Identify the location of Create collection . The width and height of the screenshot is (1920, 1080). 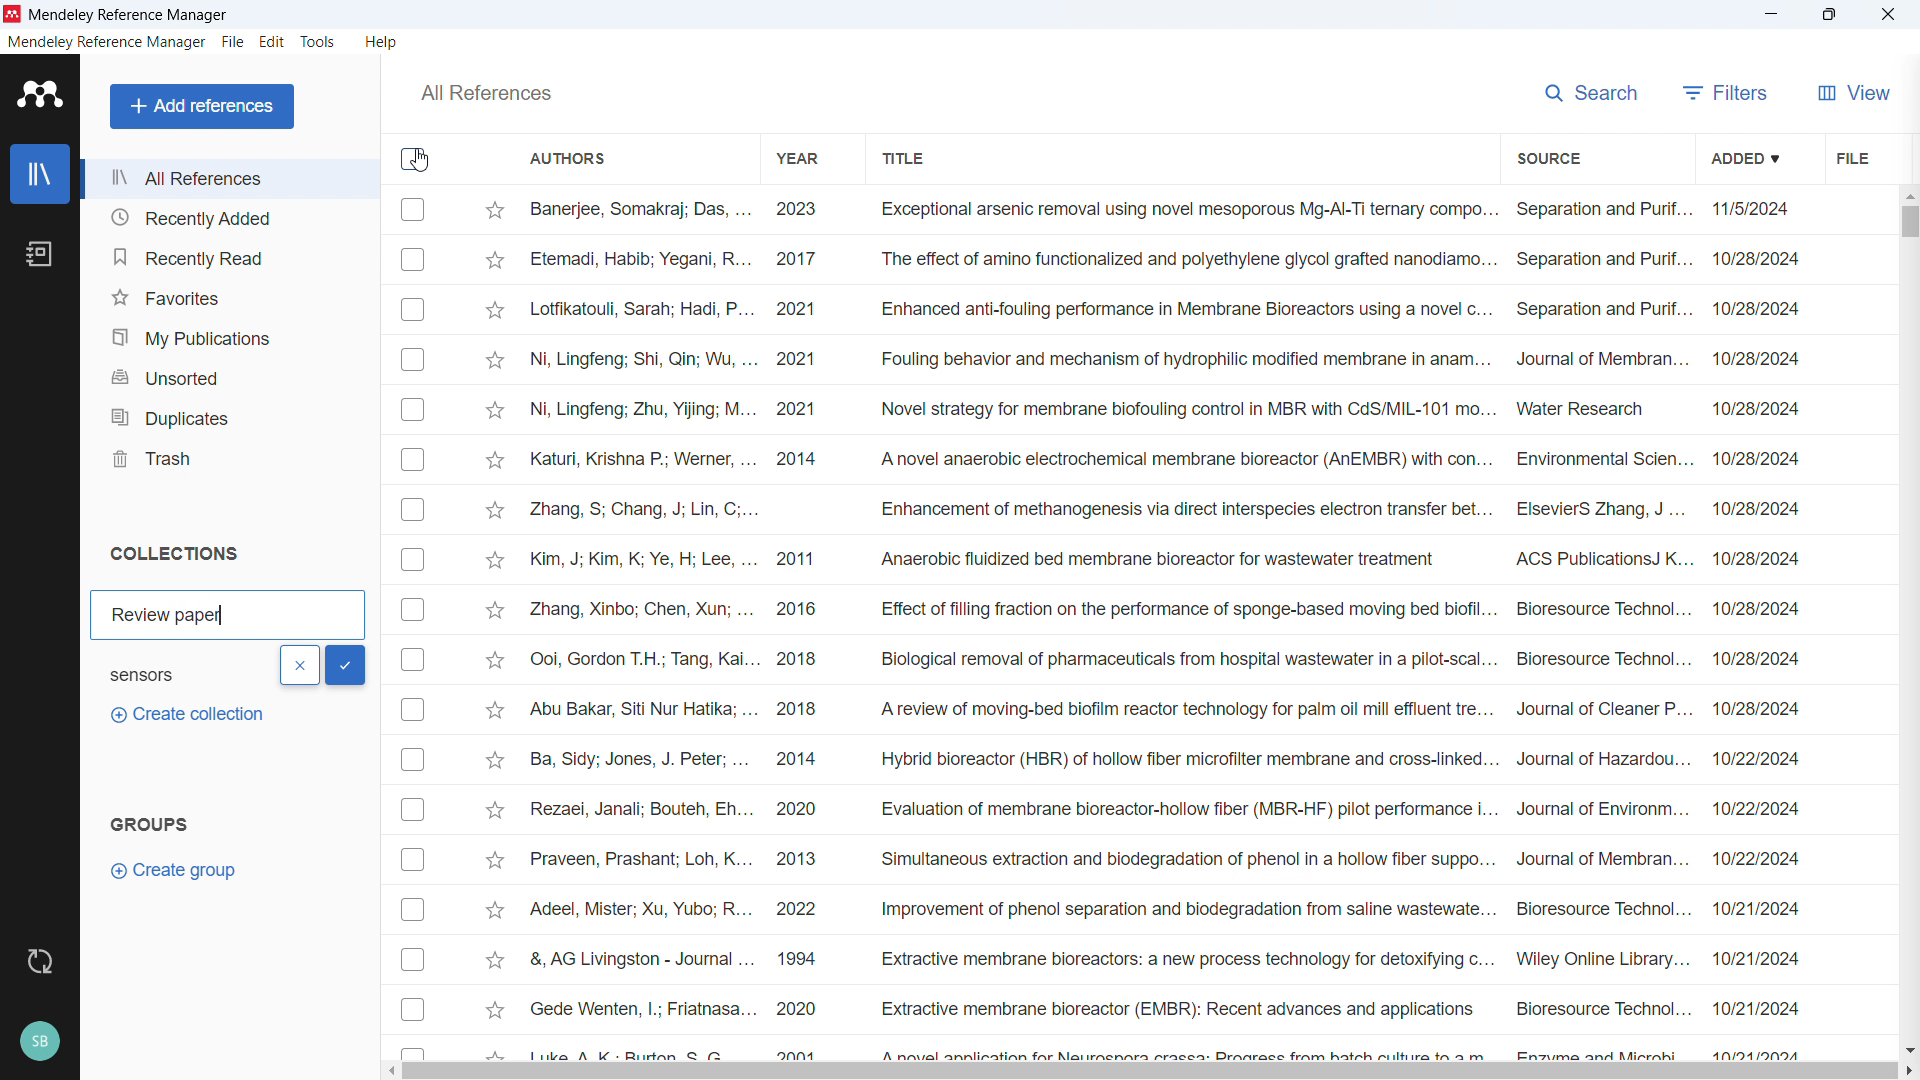
(185, 715).